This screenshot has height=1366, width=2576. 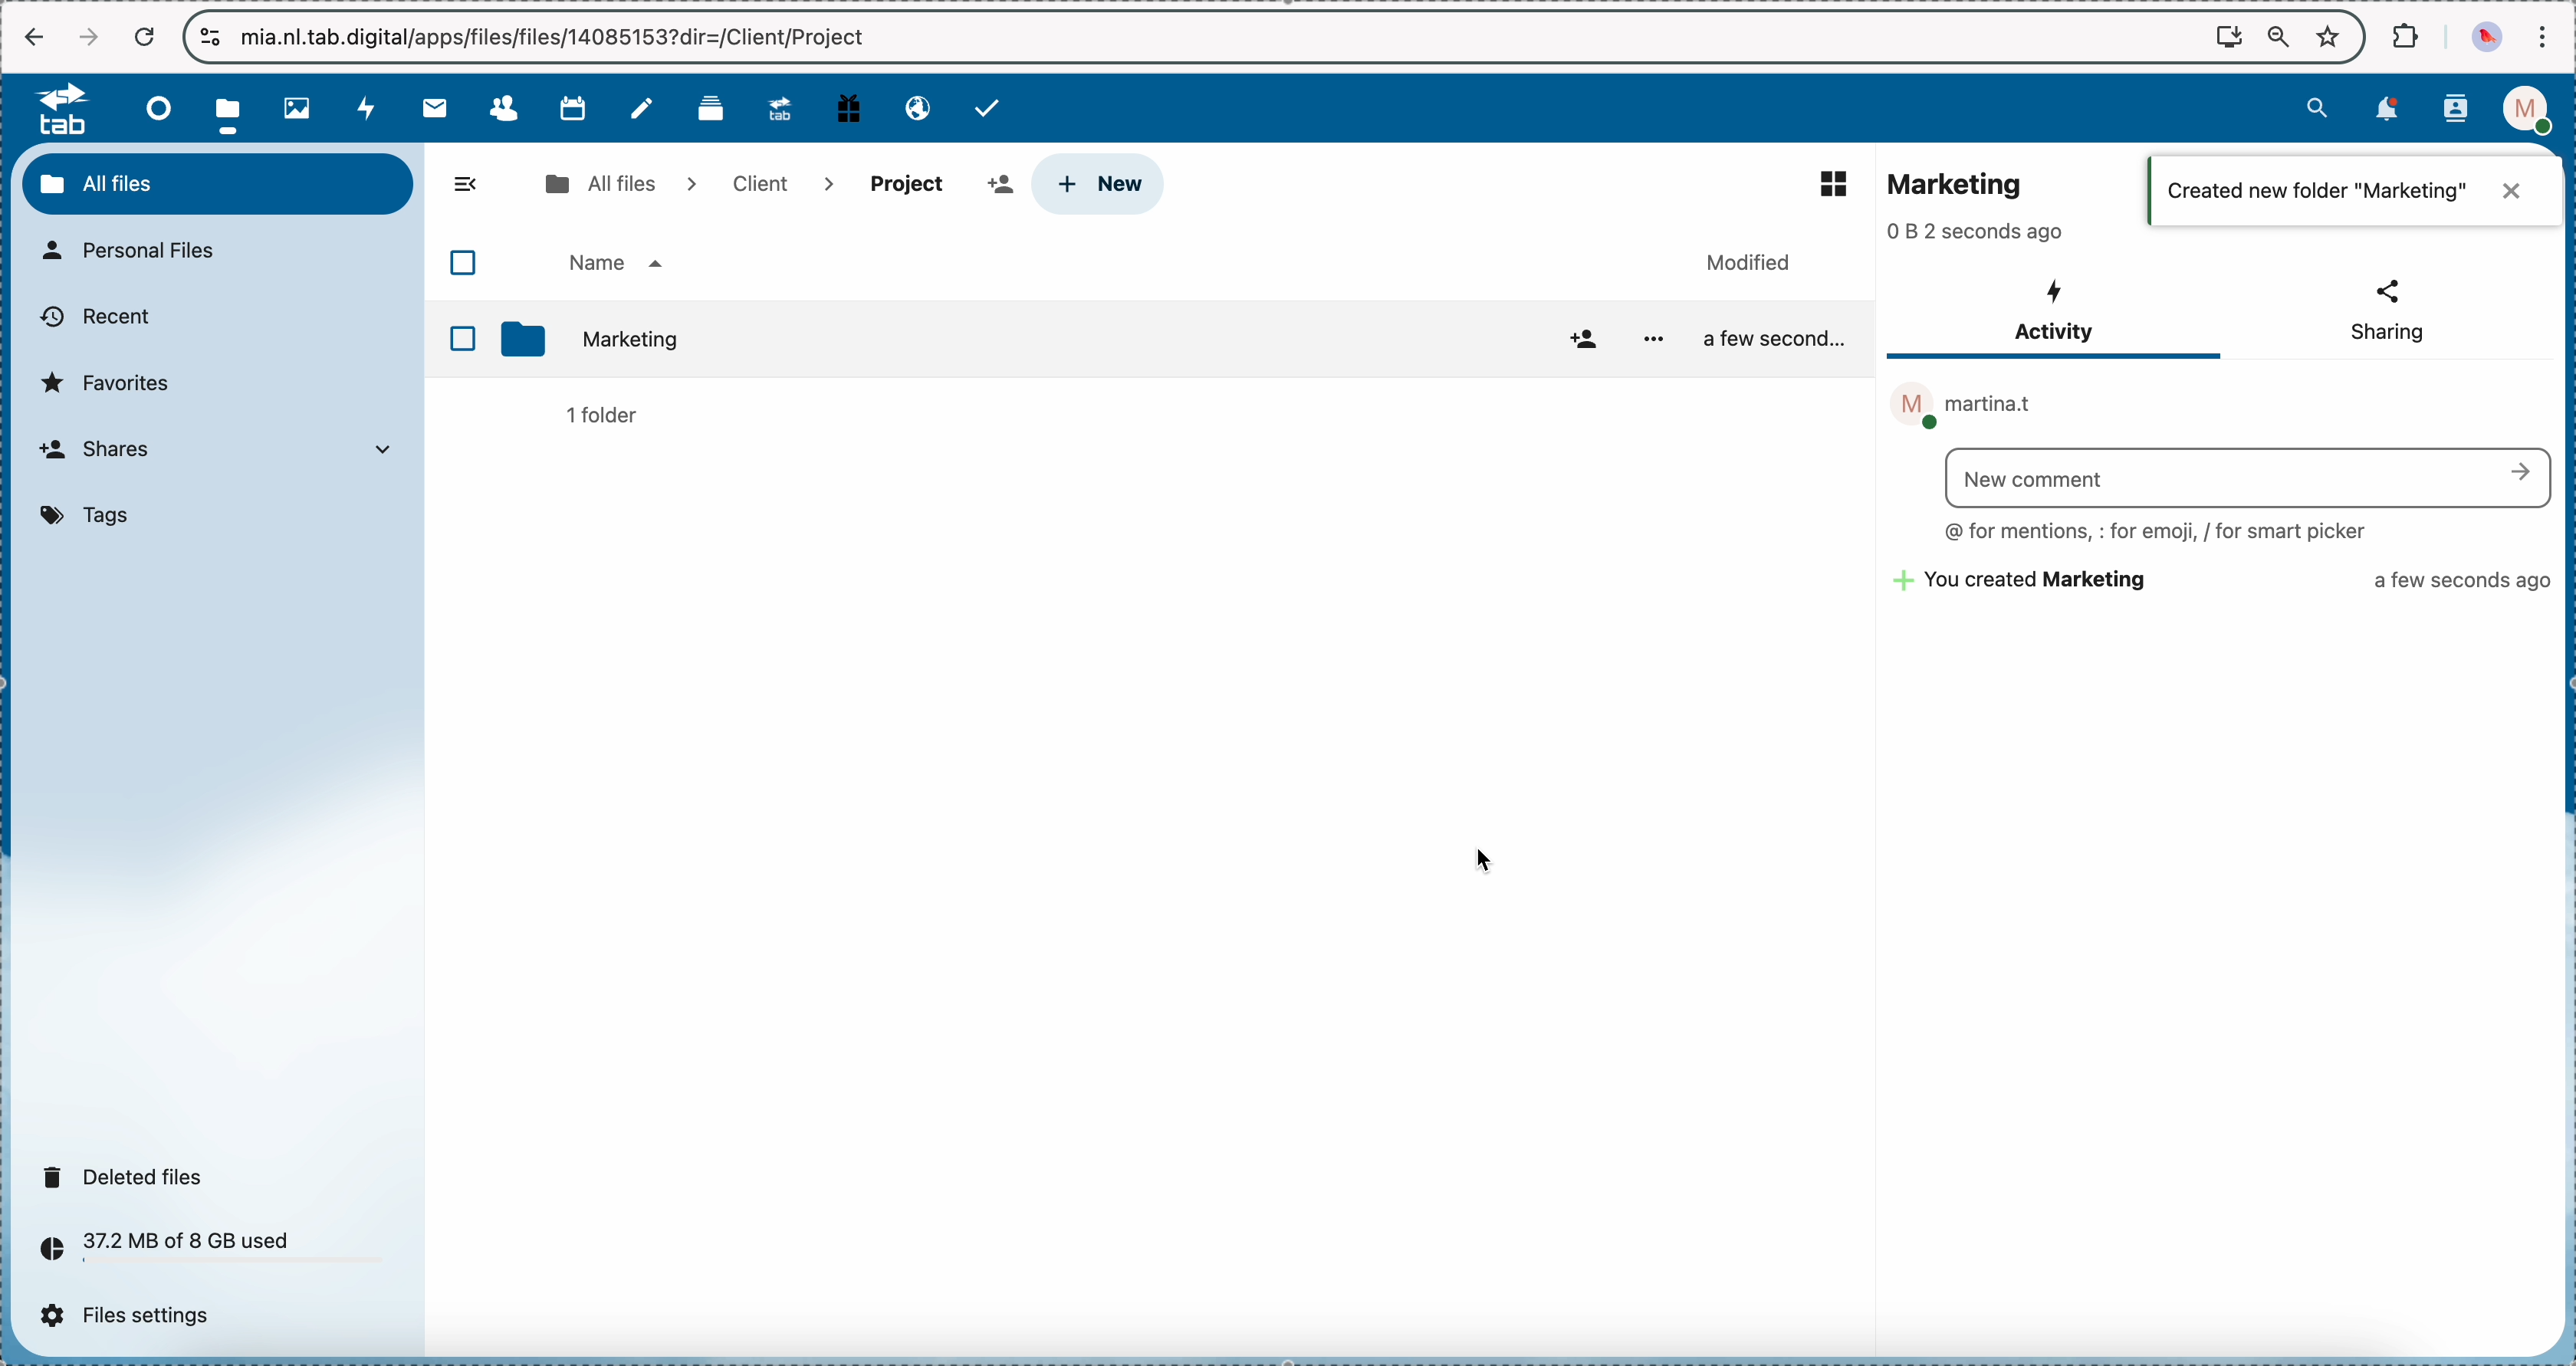 What do you see at coordinates (467, 185) in the screenshot?
I see `hide menu` at bounding box center [467, 185].